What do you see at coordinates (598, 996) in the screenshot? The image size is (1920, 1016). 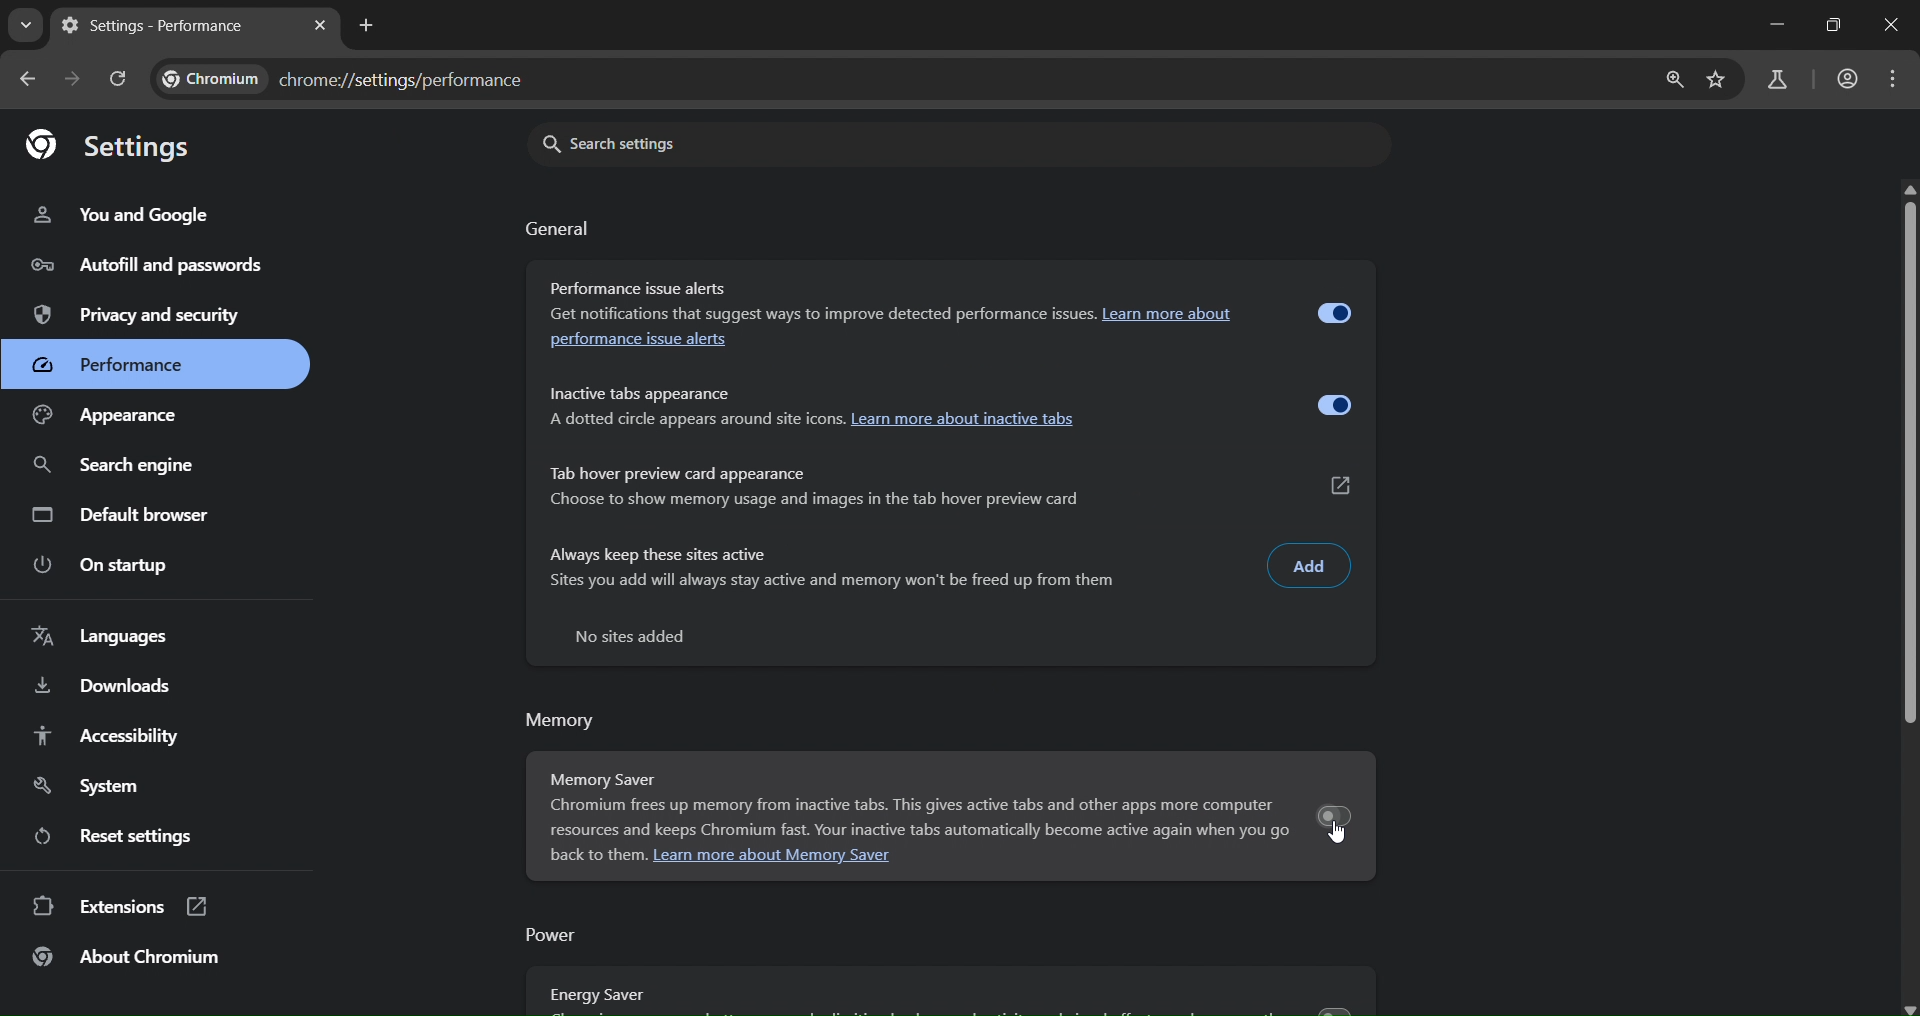 I see `energy saver` at bounding box center [598, 996].